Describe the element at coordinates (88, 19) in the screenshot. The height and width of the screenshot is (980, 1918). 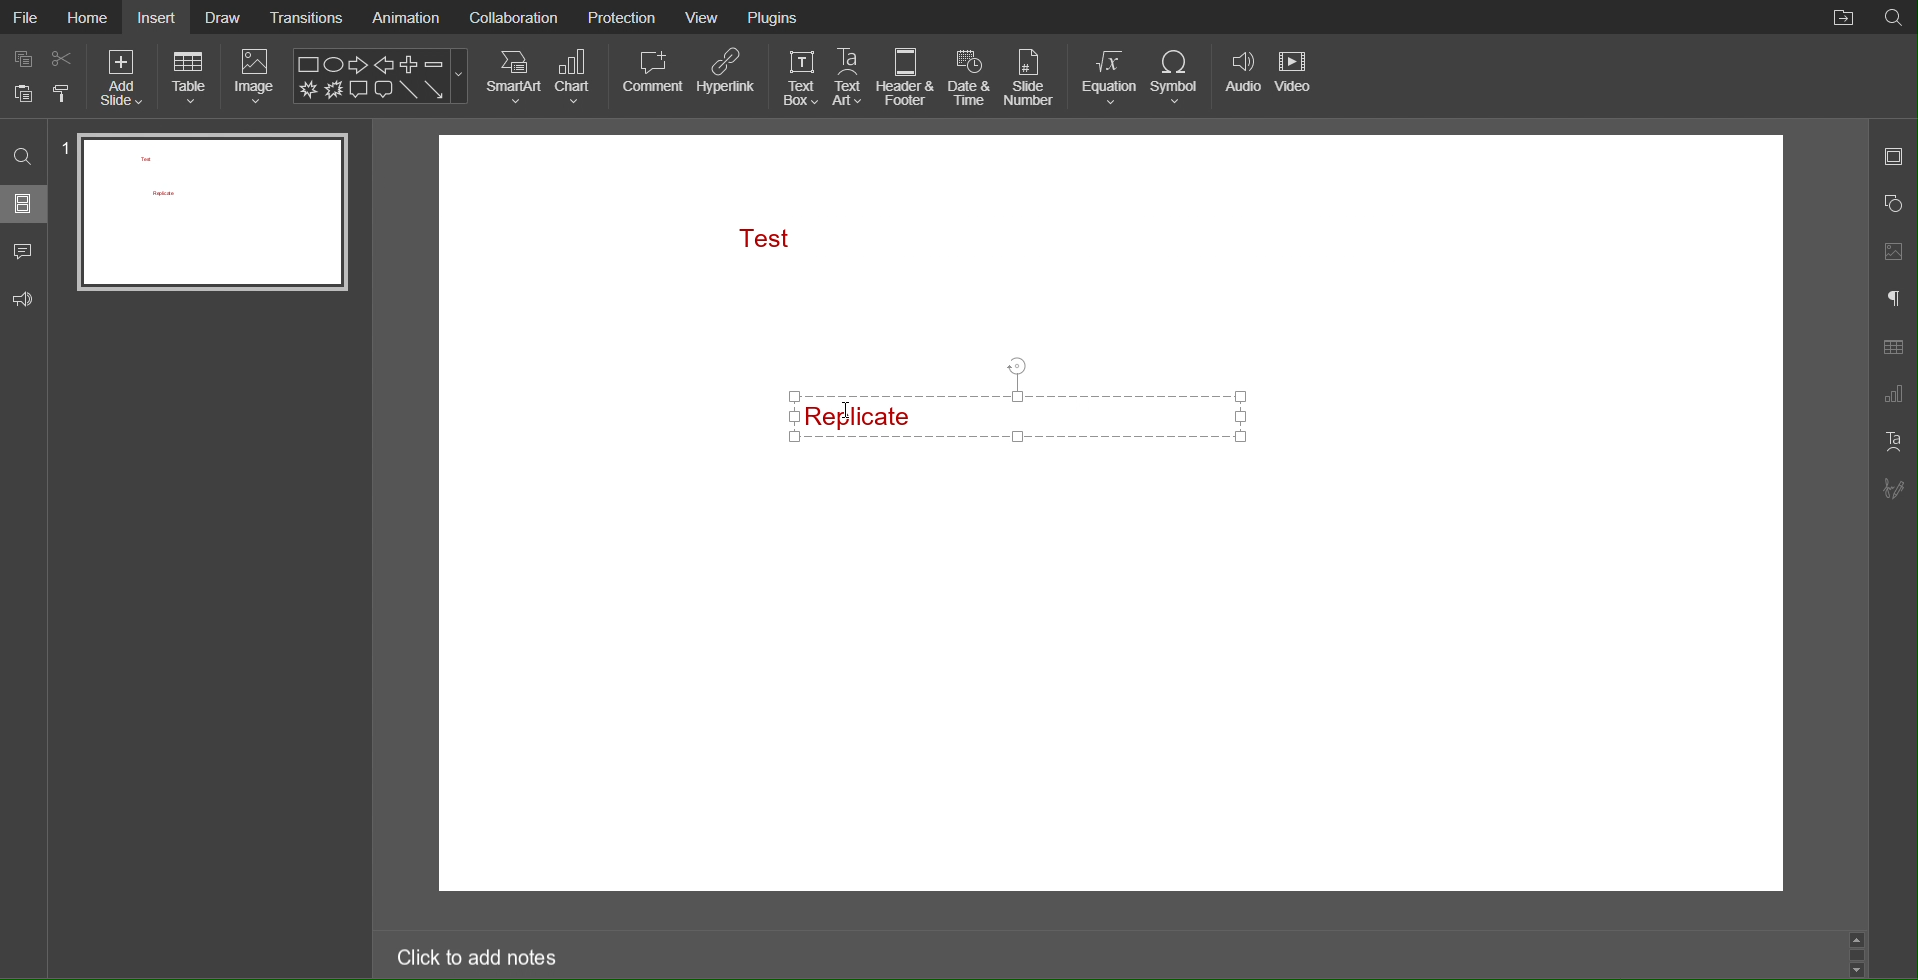
I see `Home` at that location.